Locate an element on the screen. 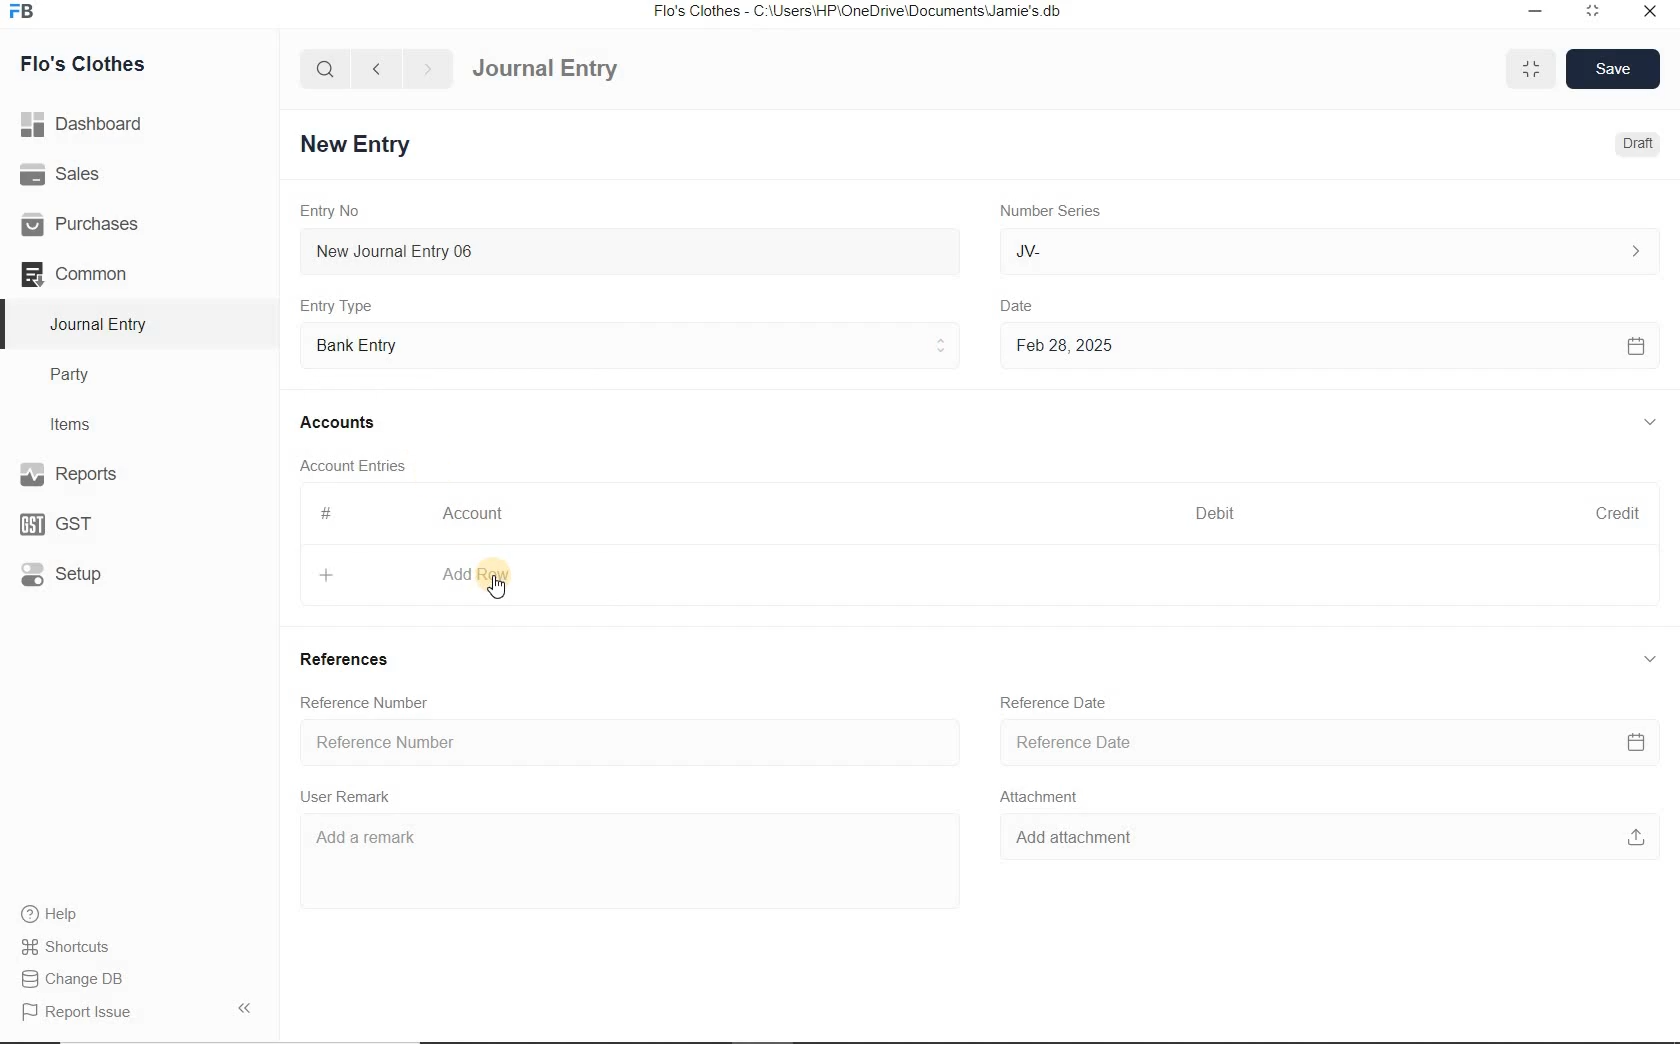 The height and width of the screenshot is (1044, 1680). Reports is located at coordinates (100, 476).